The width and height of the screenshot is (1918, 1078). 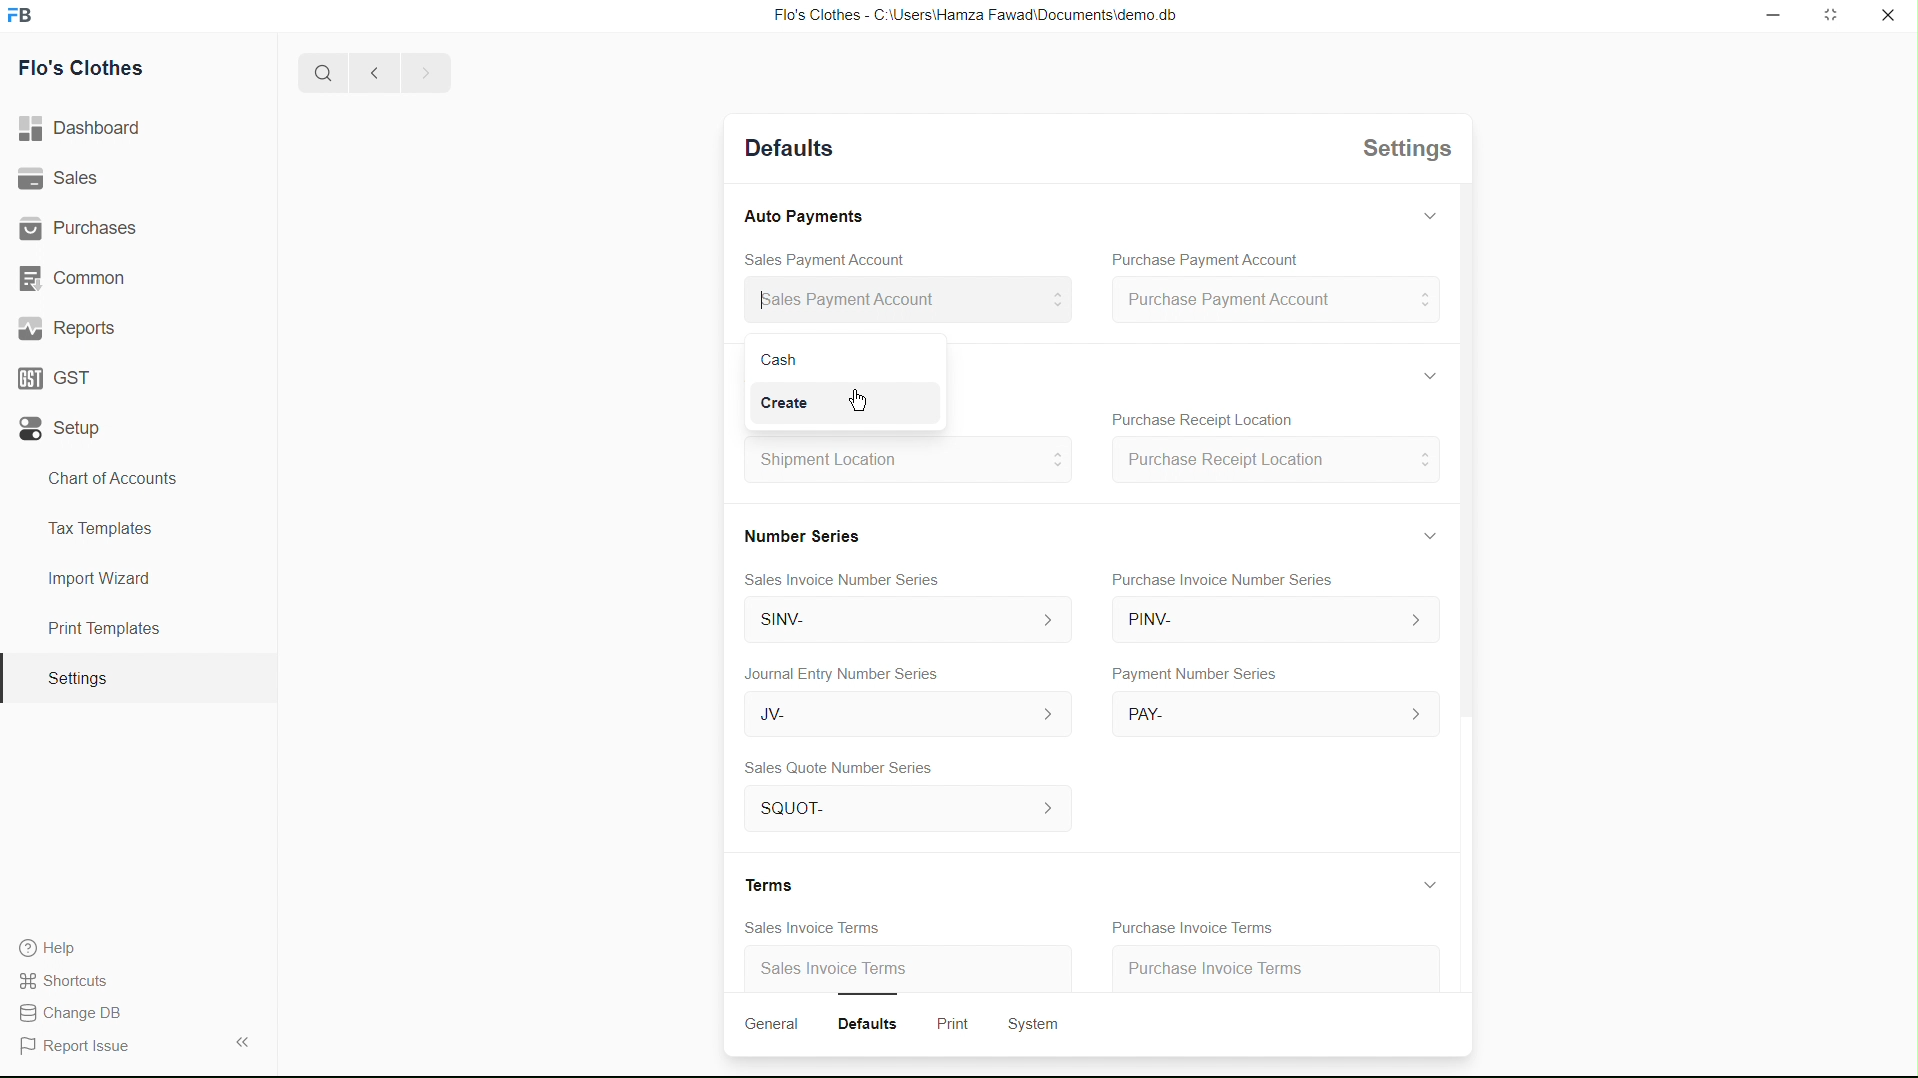 I want to click on SINV-, so click(x=898, y=621).